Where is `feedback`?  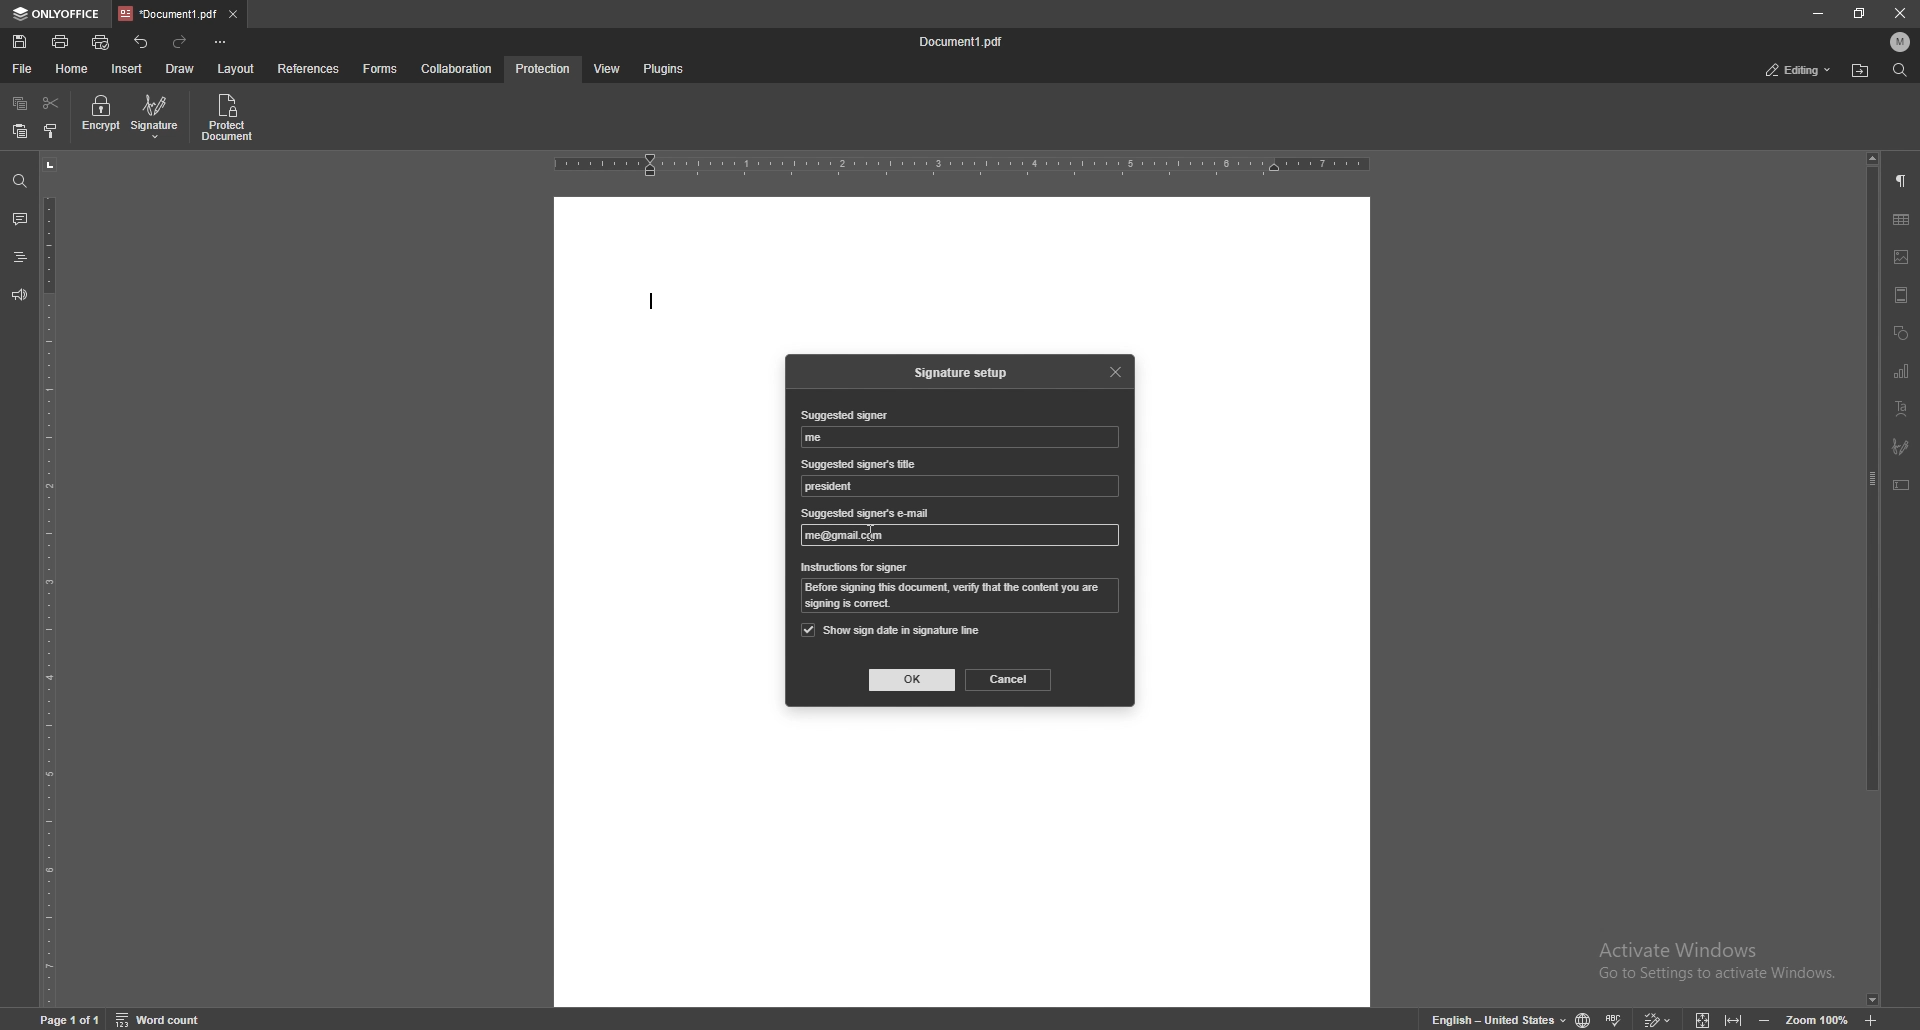 feedback is located at coordinates (18, 295).